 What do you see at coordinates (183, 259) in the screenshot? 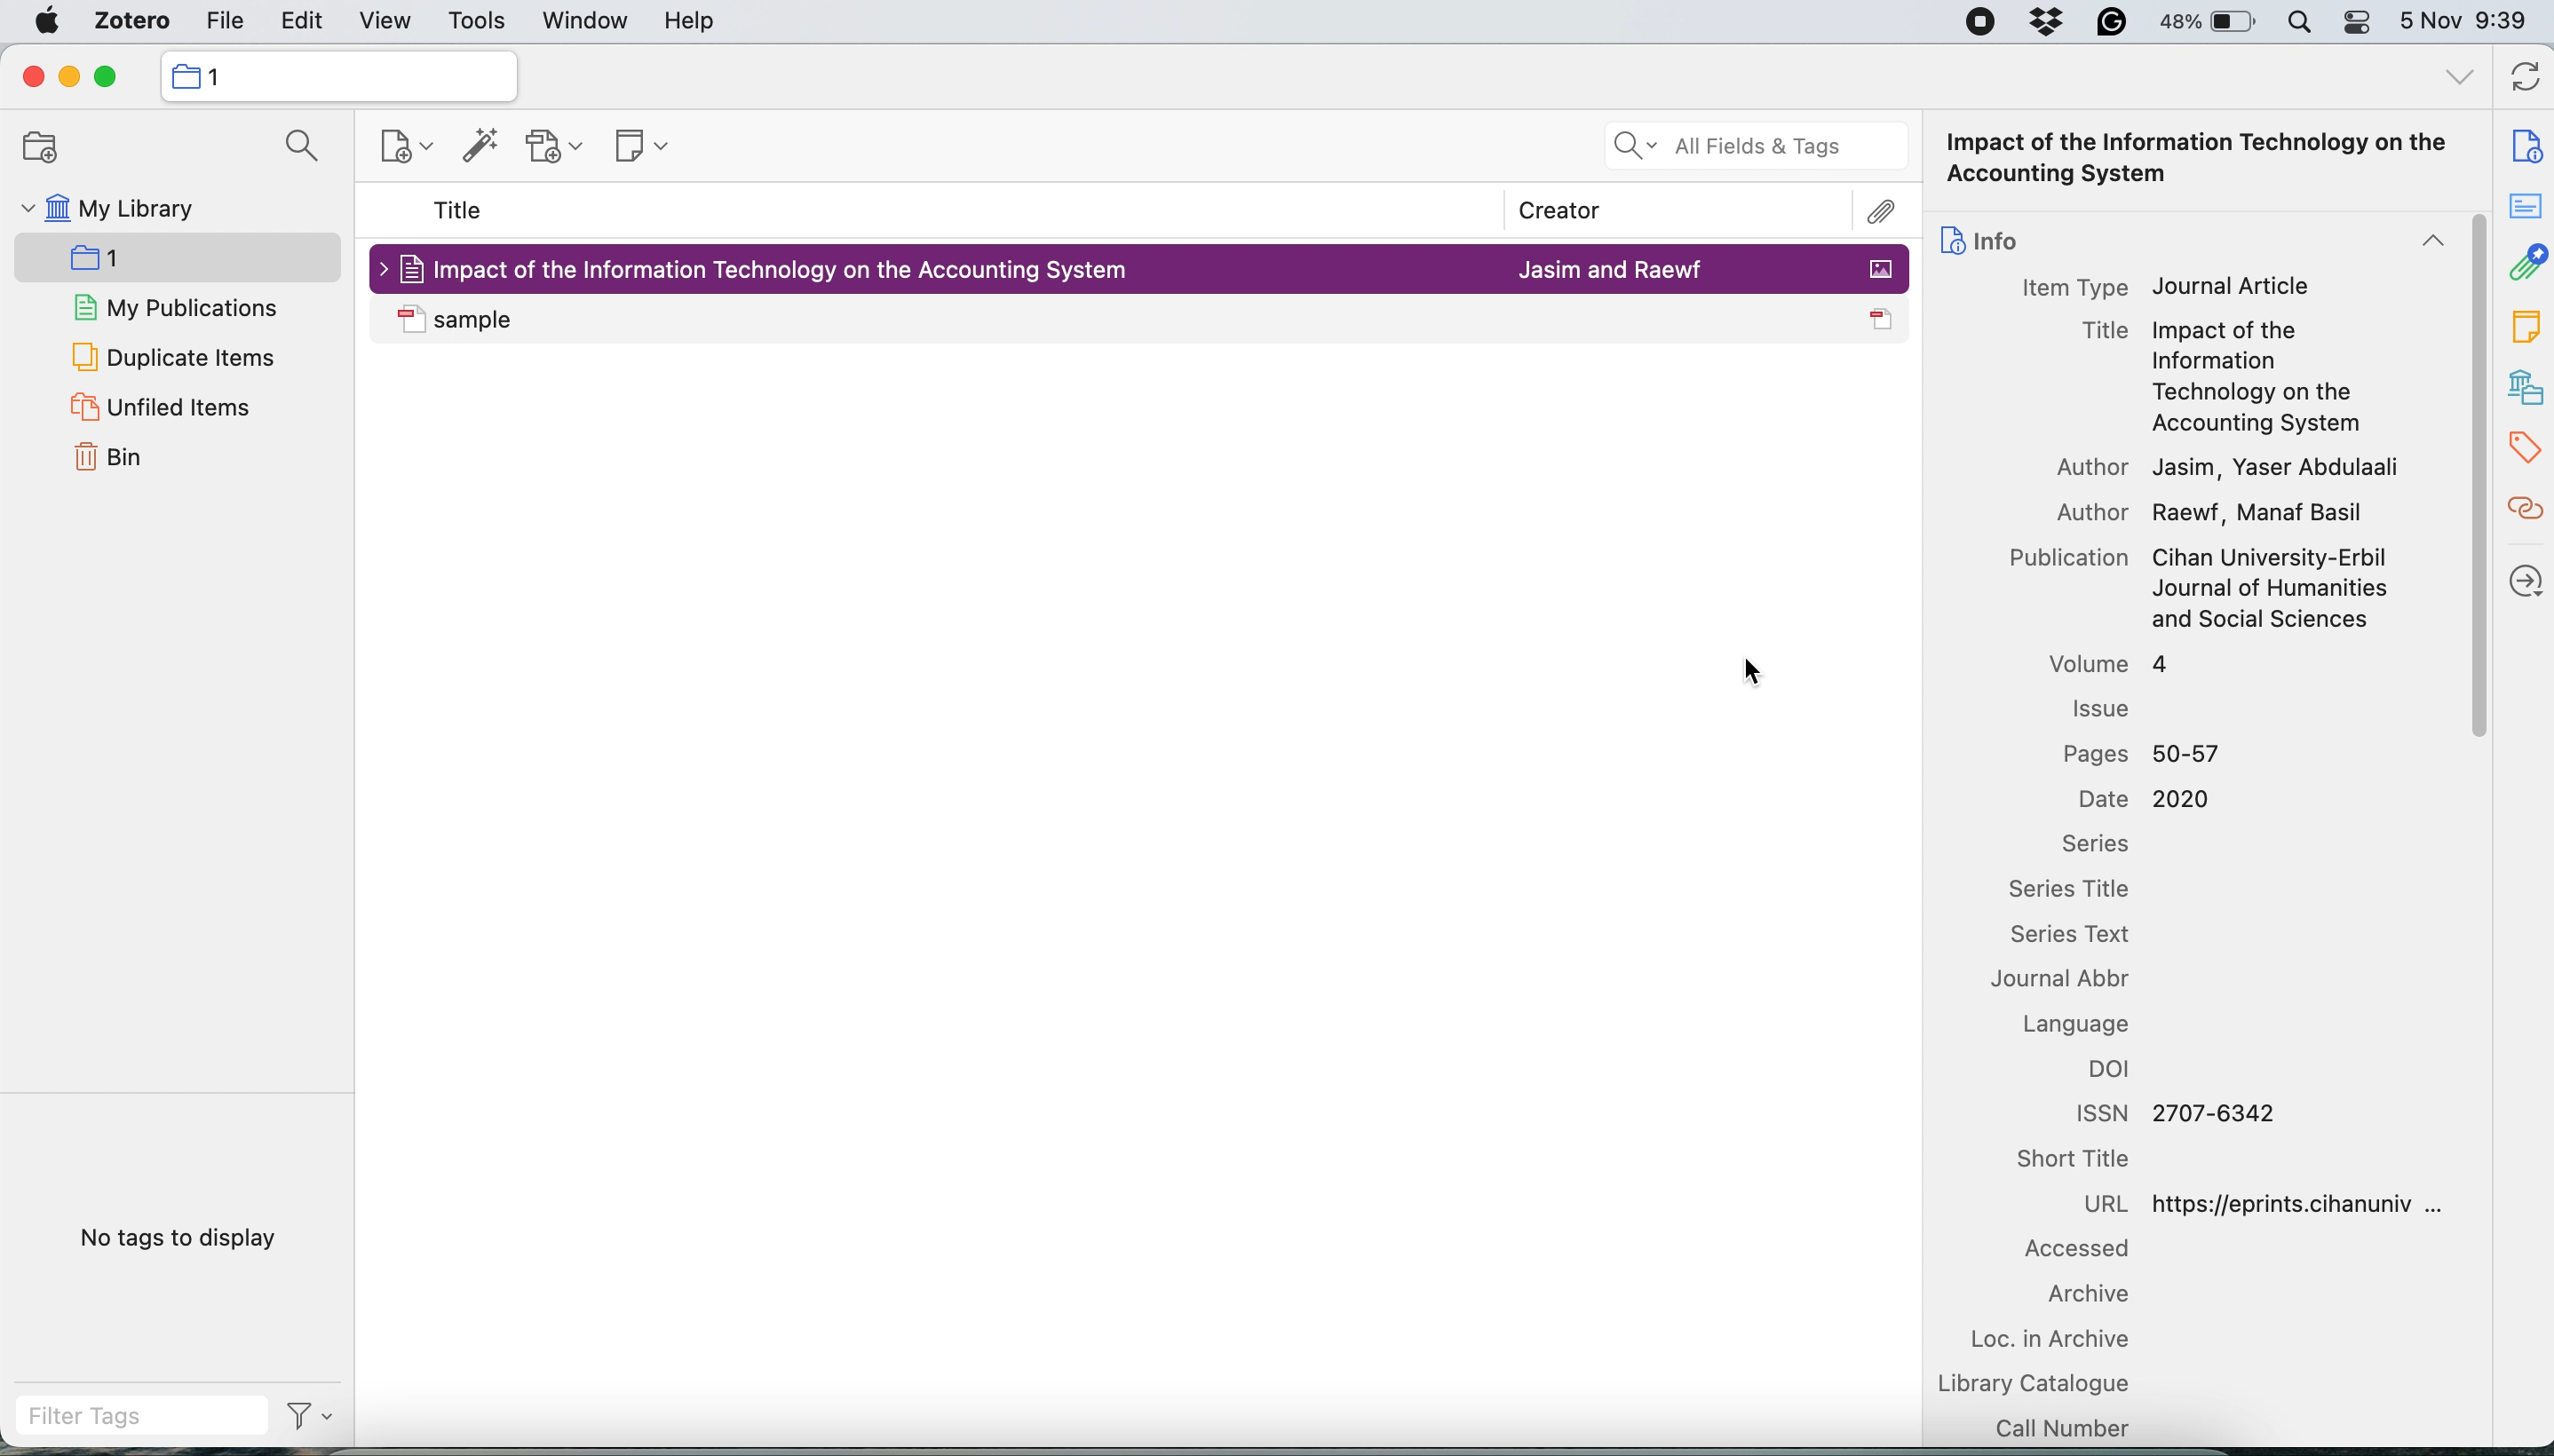
I see `1` at bounding box center [183, 259].